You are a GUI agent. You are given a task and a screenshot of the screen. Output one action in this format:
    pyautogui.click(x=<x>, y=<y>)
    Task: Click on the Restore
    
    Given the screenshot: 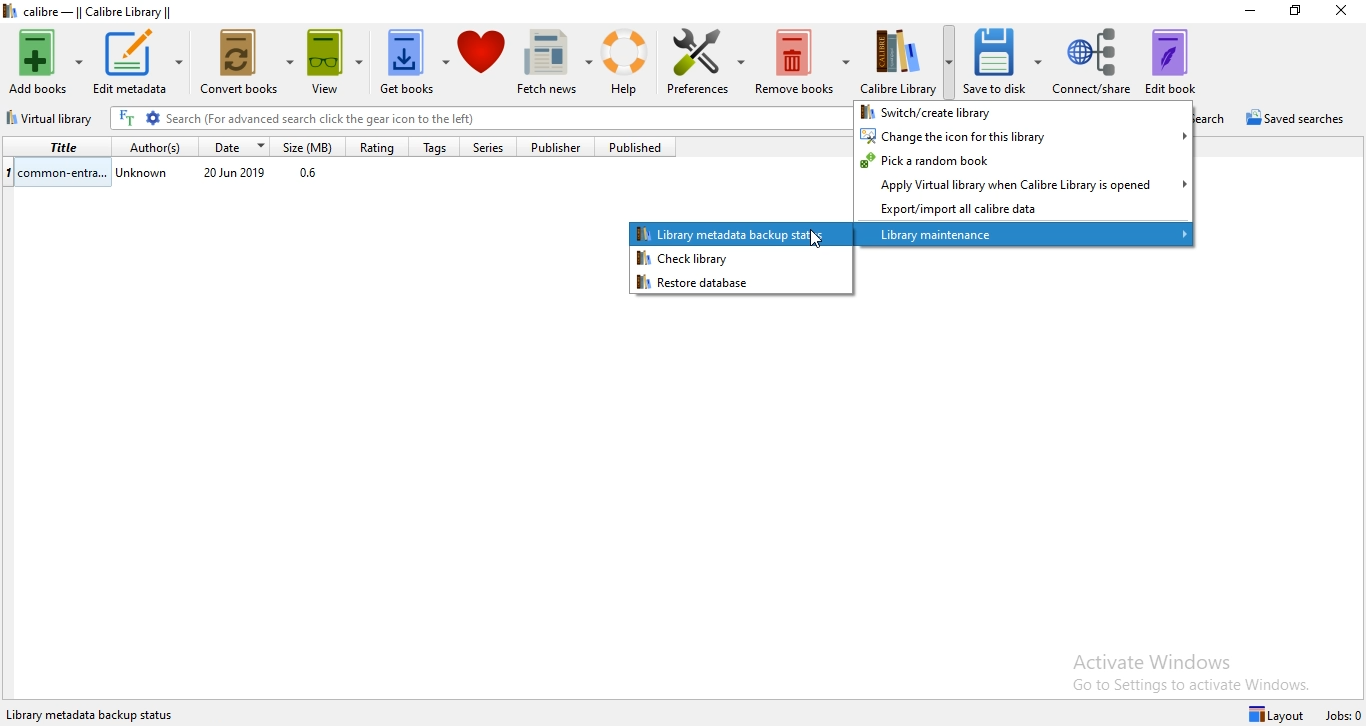 What is the action you would take?
    pyautogui.click(x=1295, y=11)
    